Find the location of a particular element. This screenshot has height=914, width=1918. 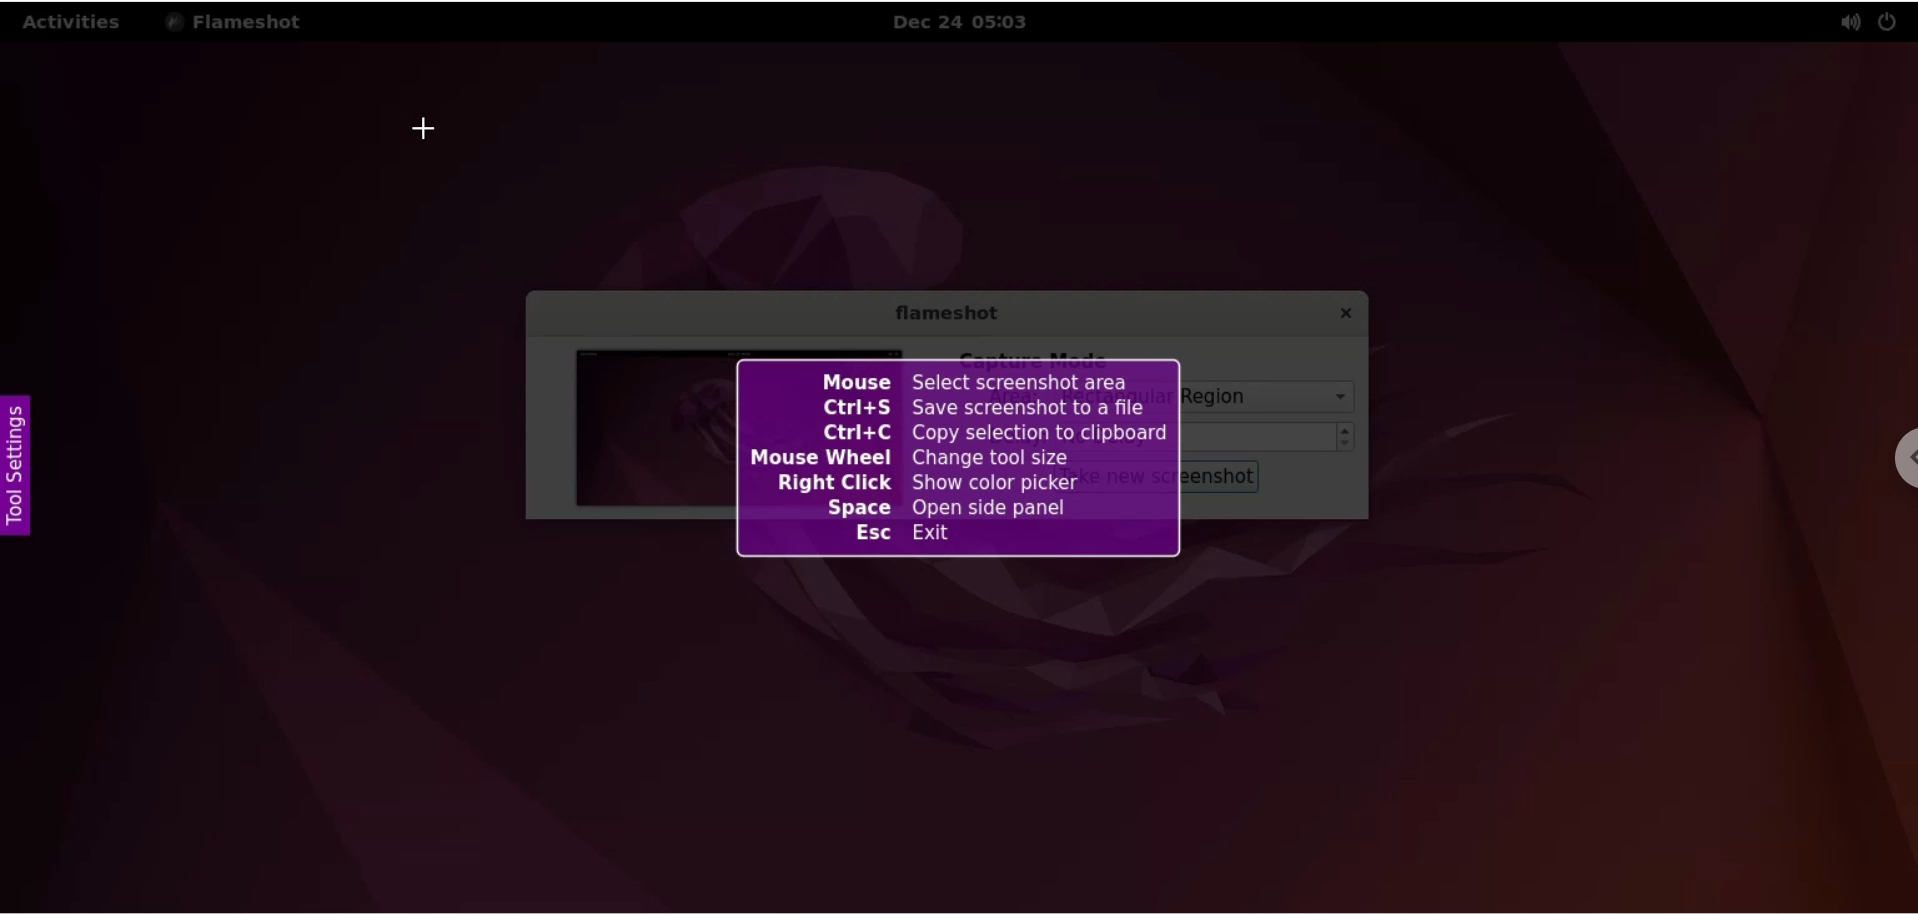

activities  is located at coordinates (74, 22).